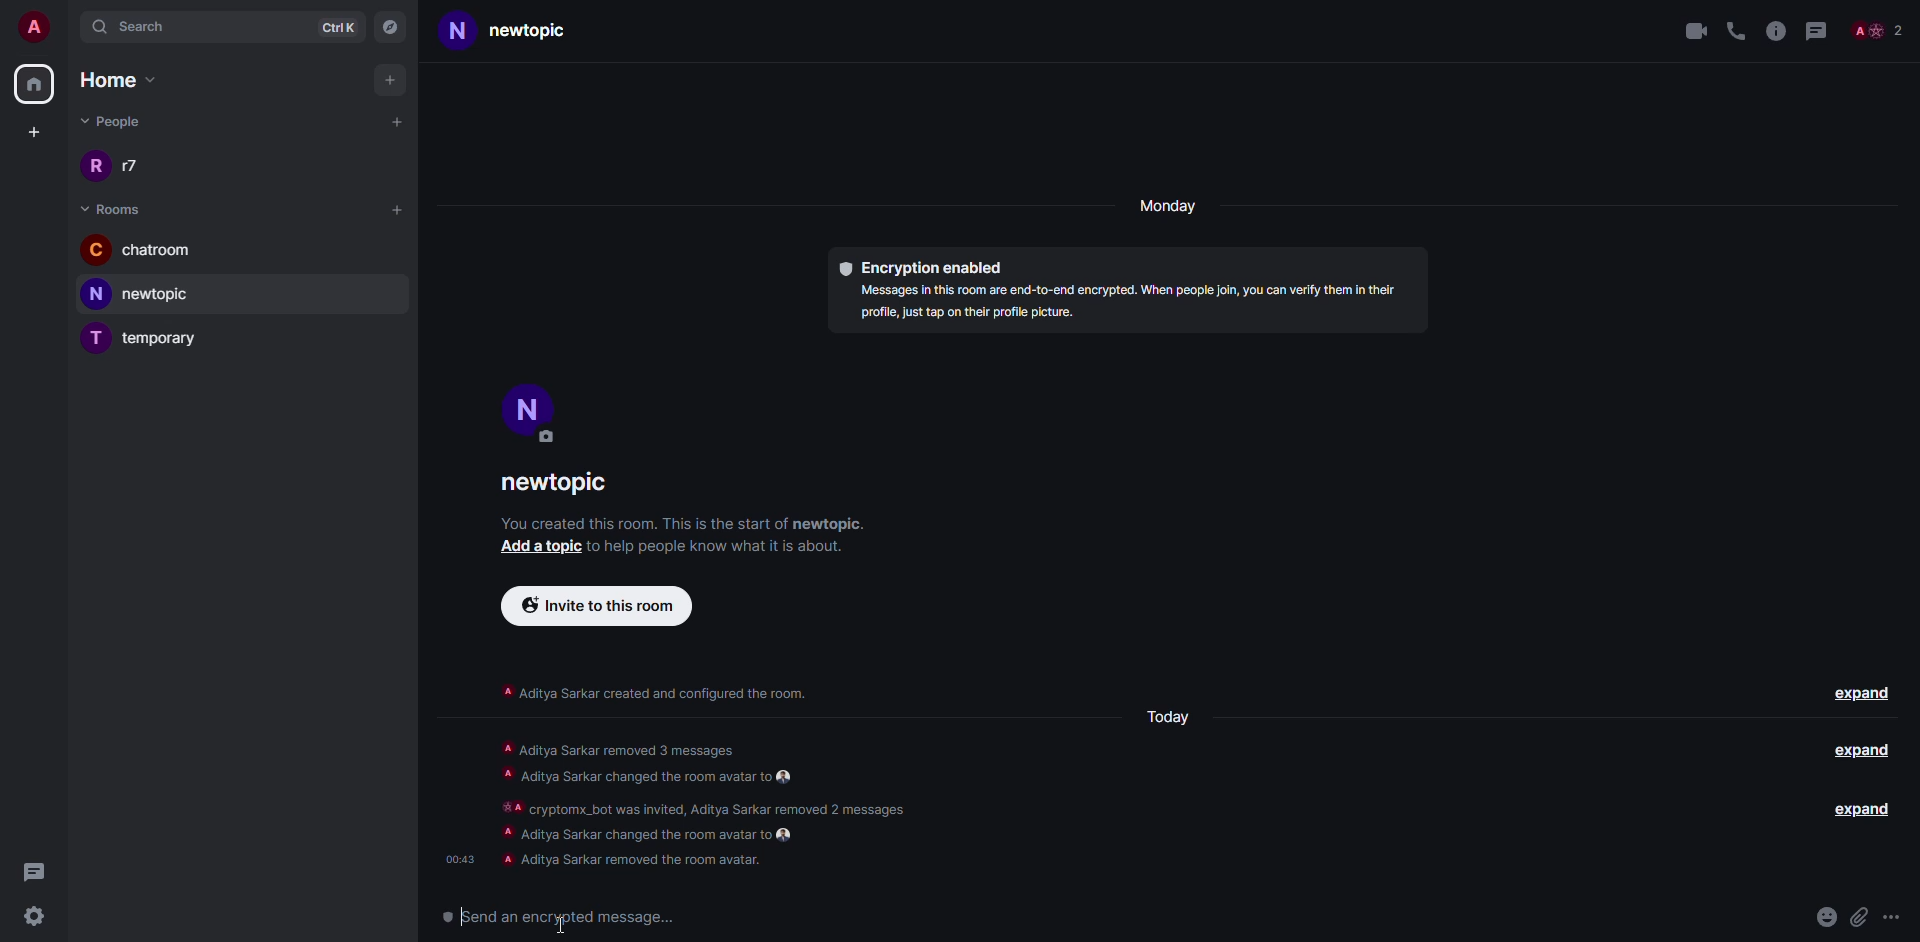 This screenshot has height=942, width=1920. I want to click on Messages in this room are end-to-end encrypted. When people join, you can verify them In theirprofile, just tap on their profile picture., so click(1118, 306).